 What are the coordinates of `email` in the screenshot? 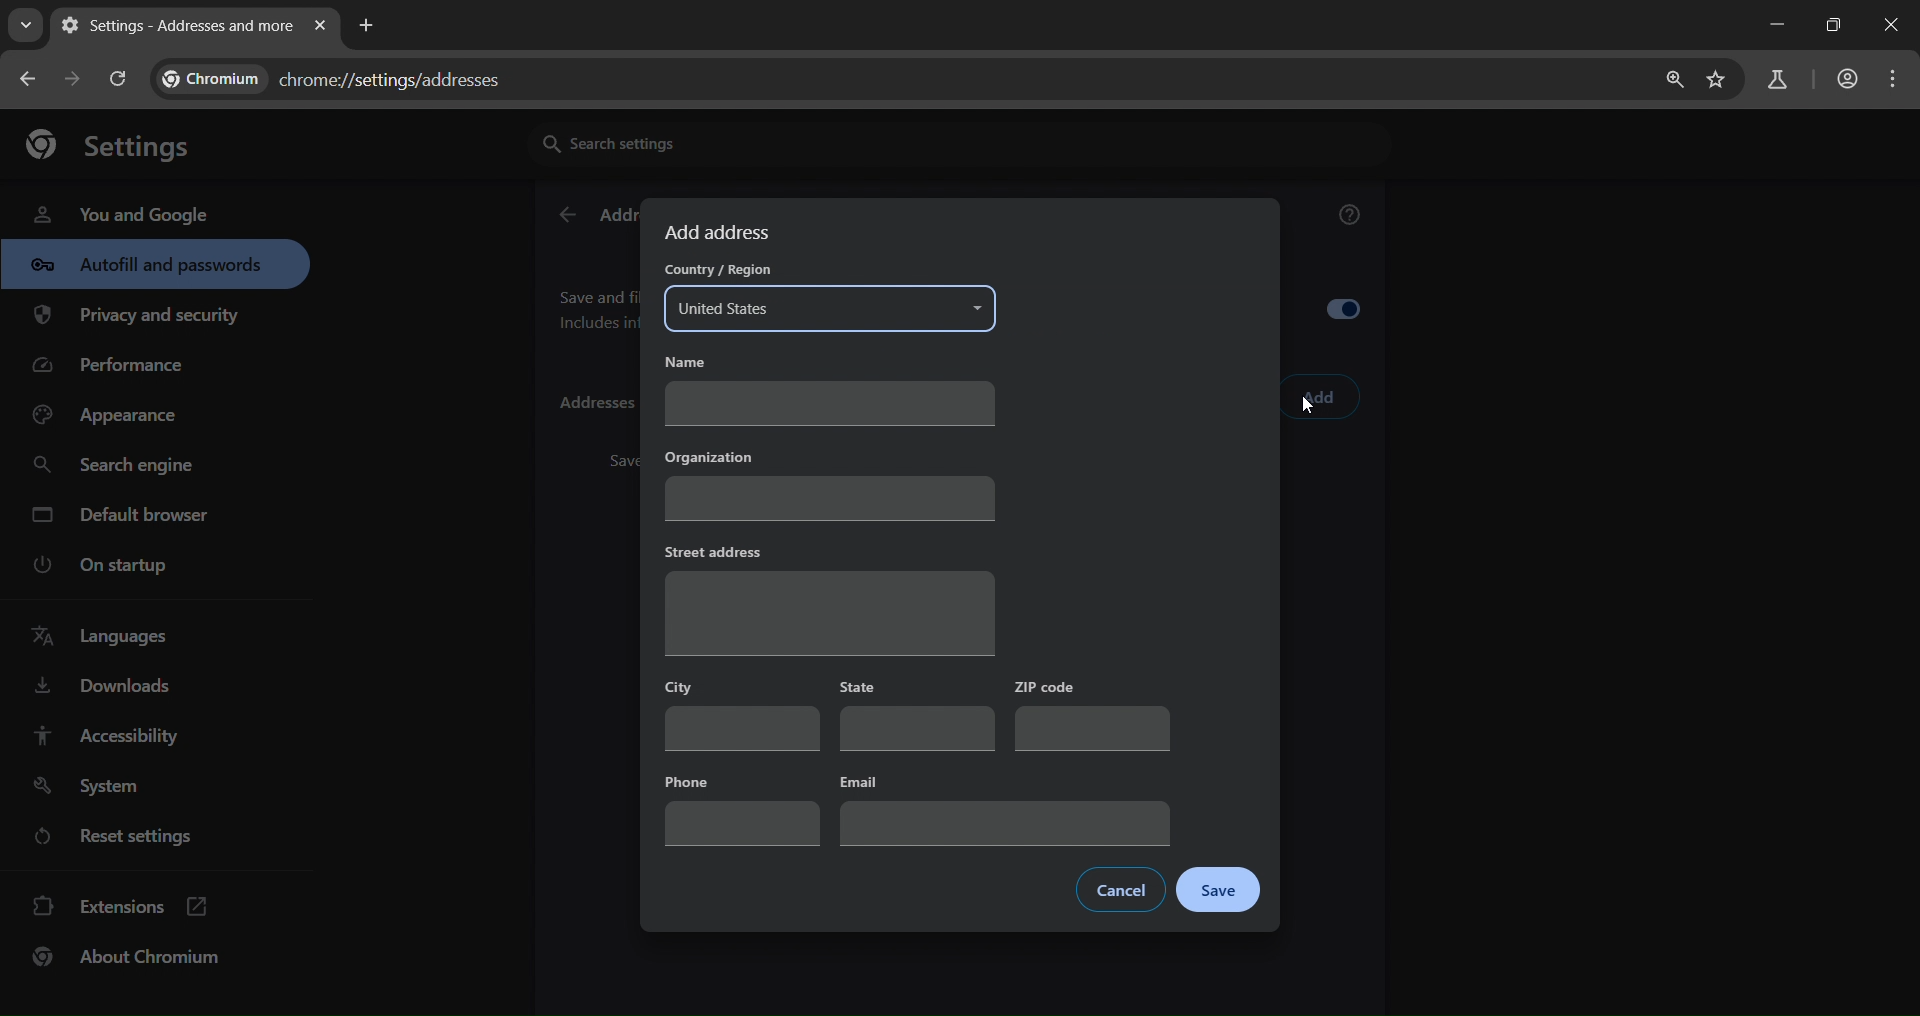 It's located at (1003, 808).